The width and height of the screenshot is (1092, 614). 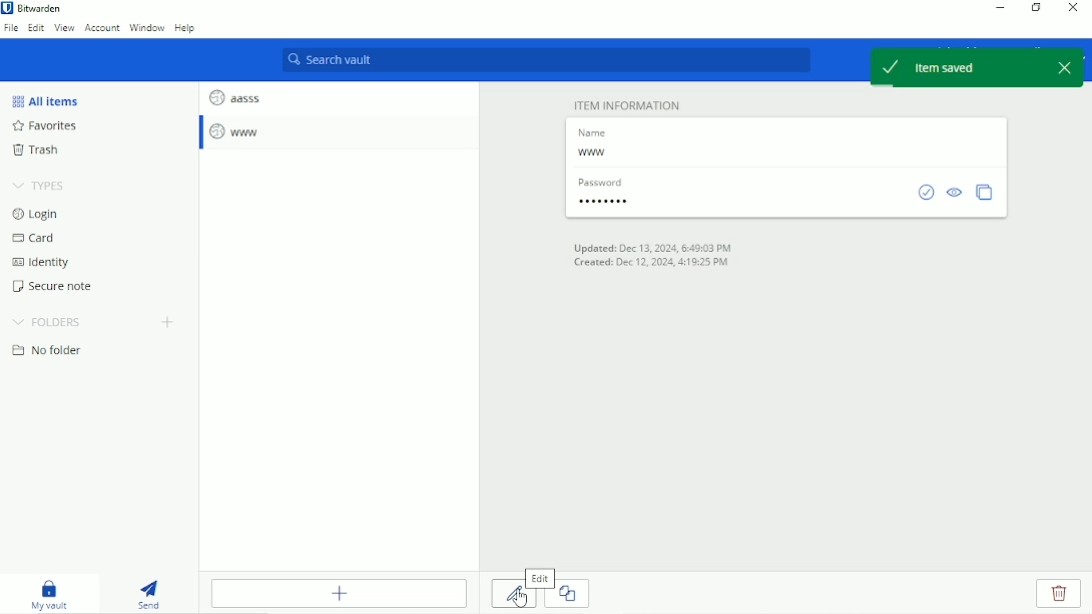 What do you see at coordinates (44, 100) in the screenshot?
I see `All items` at bounding box center [44, 100].